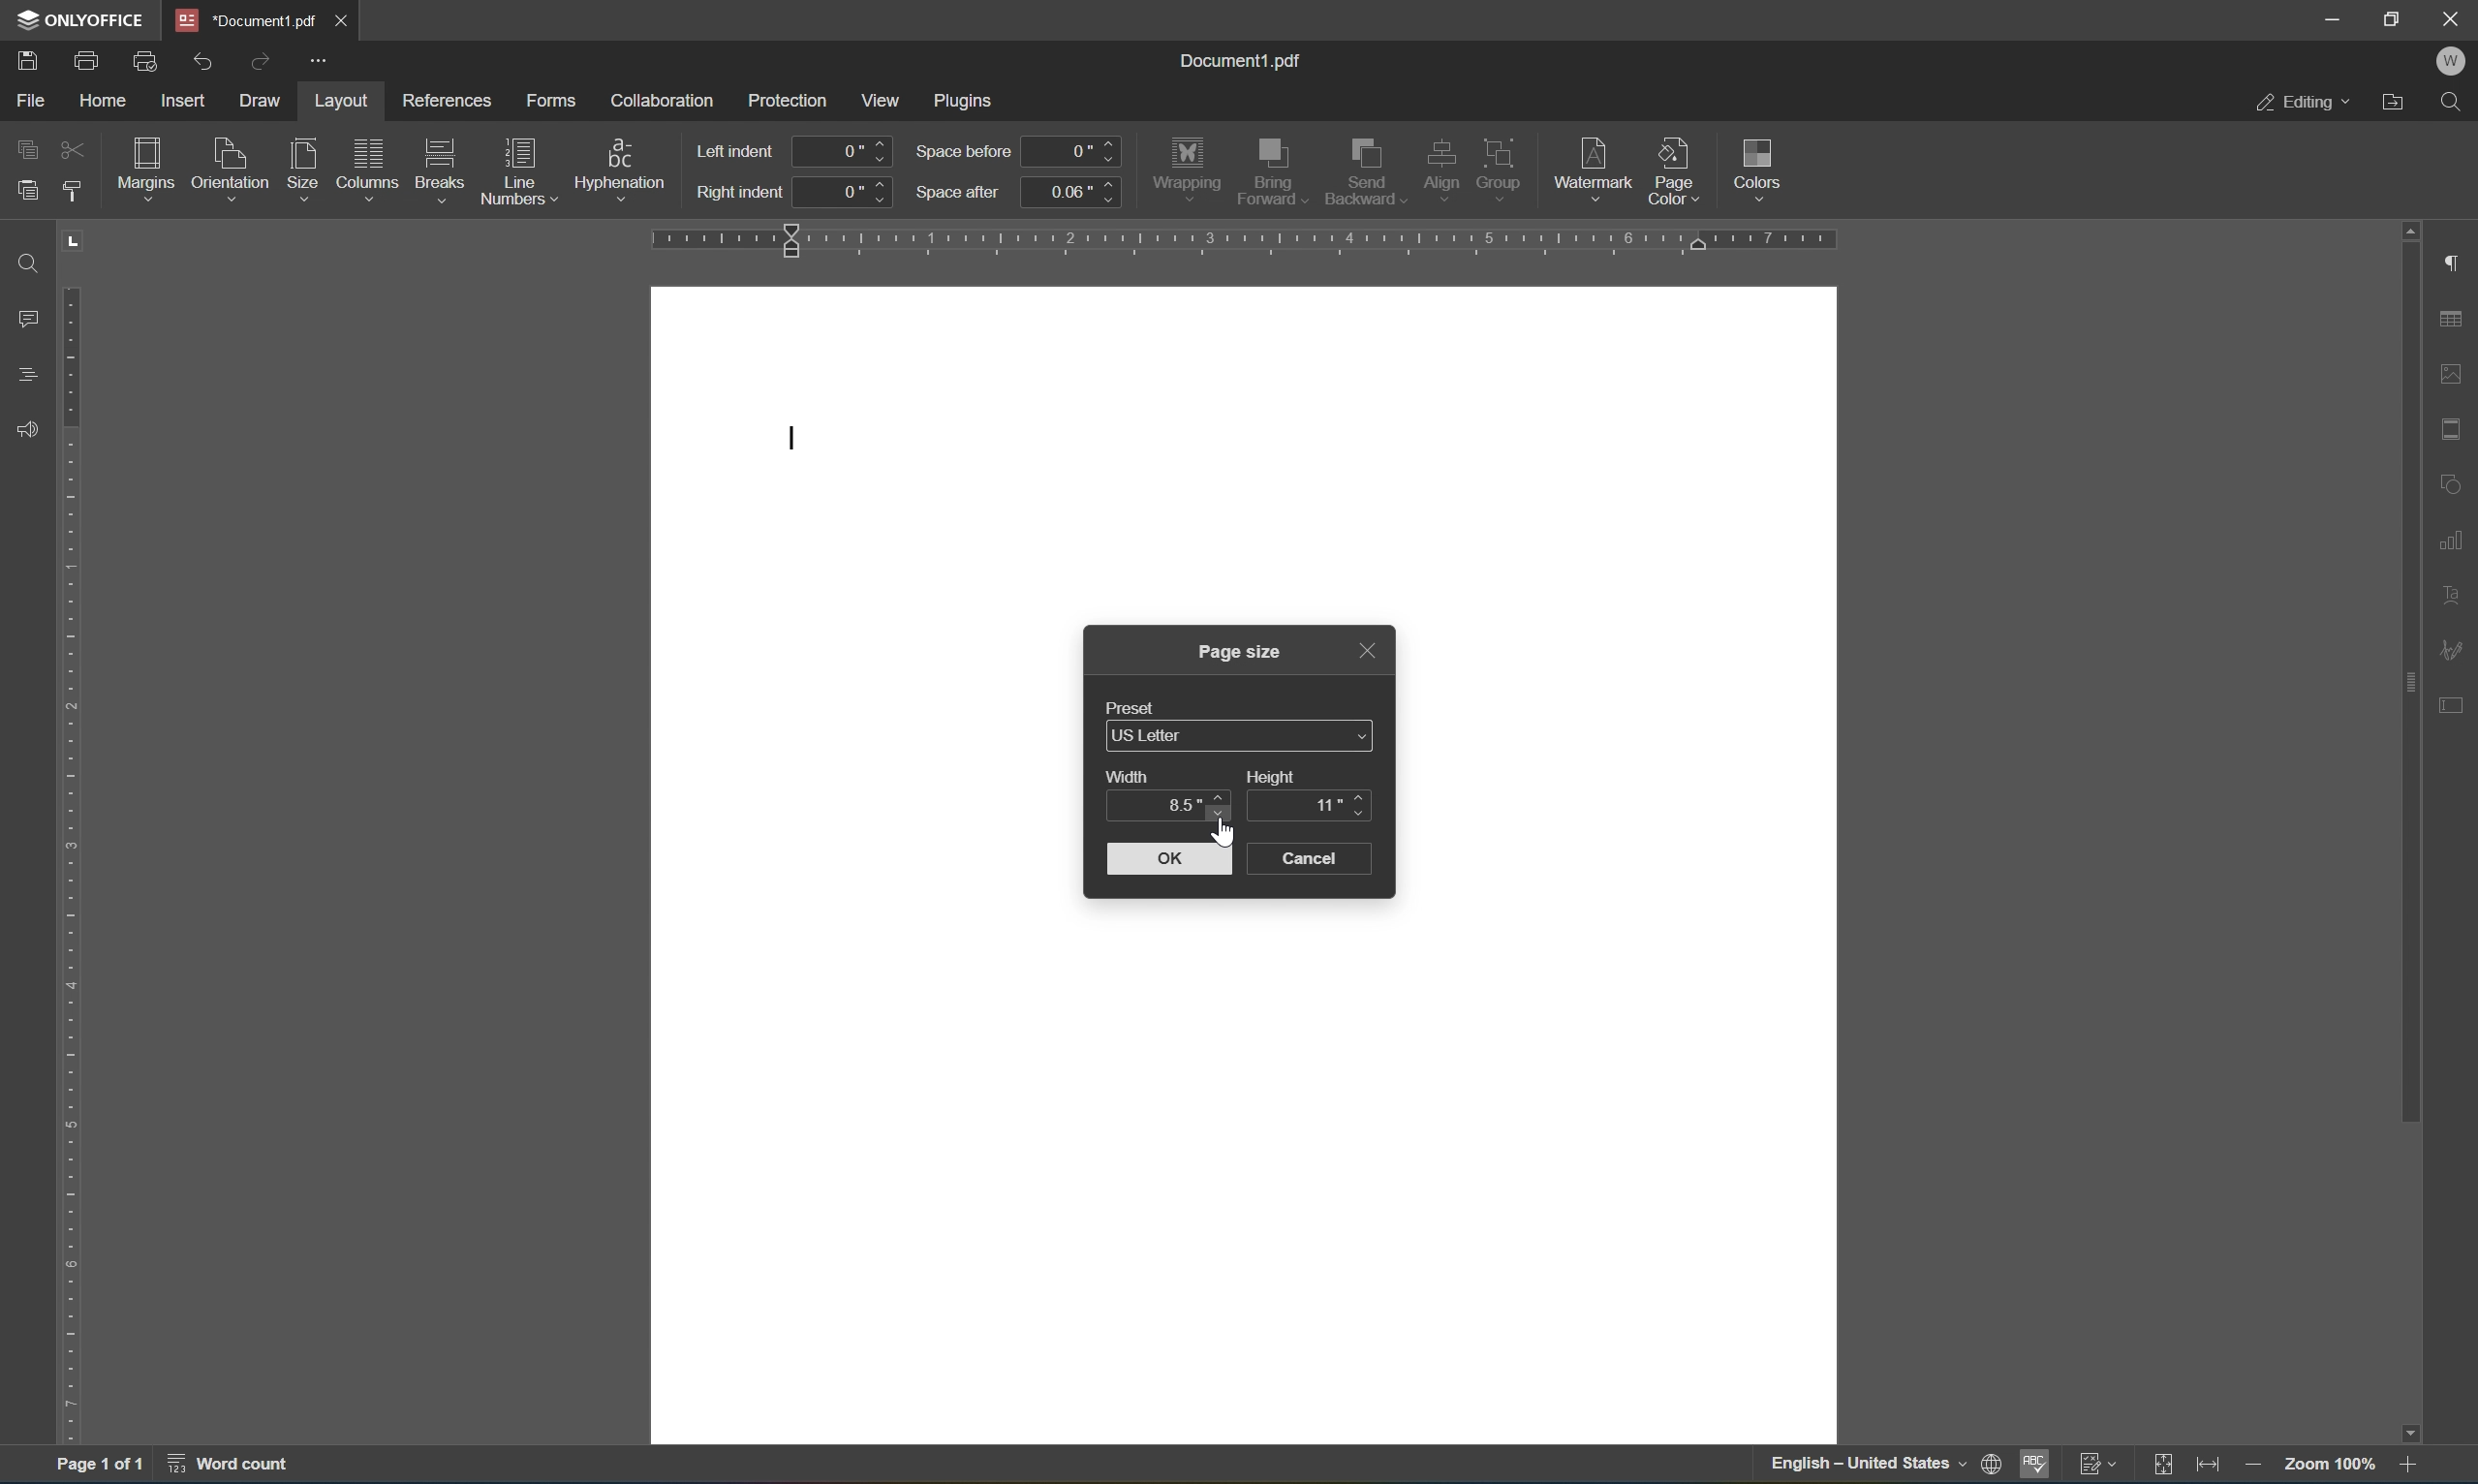  Describe the element at coordinates (2453, 429) in the screenshot. I see `header & footer settings` at that location.